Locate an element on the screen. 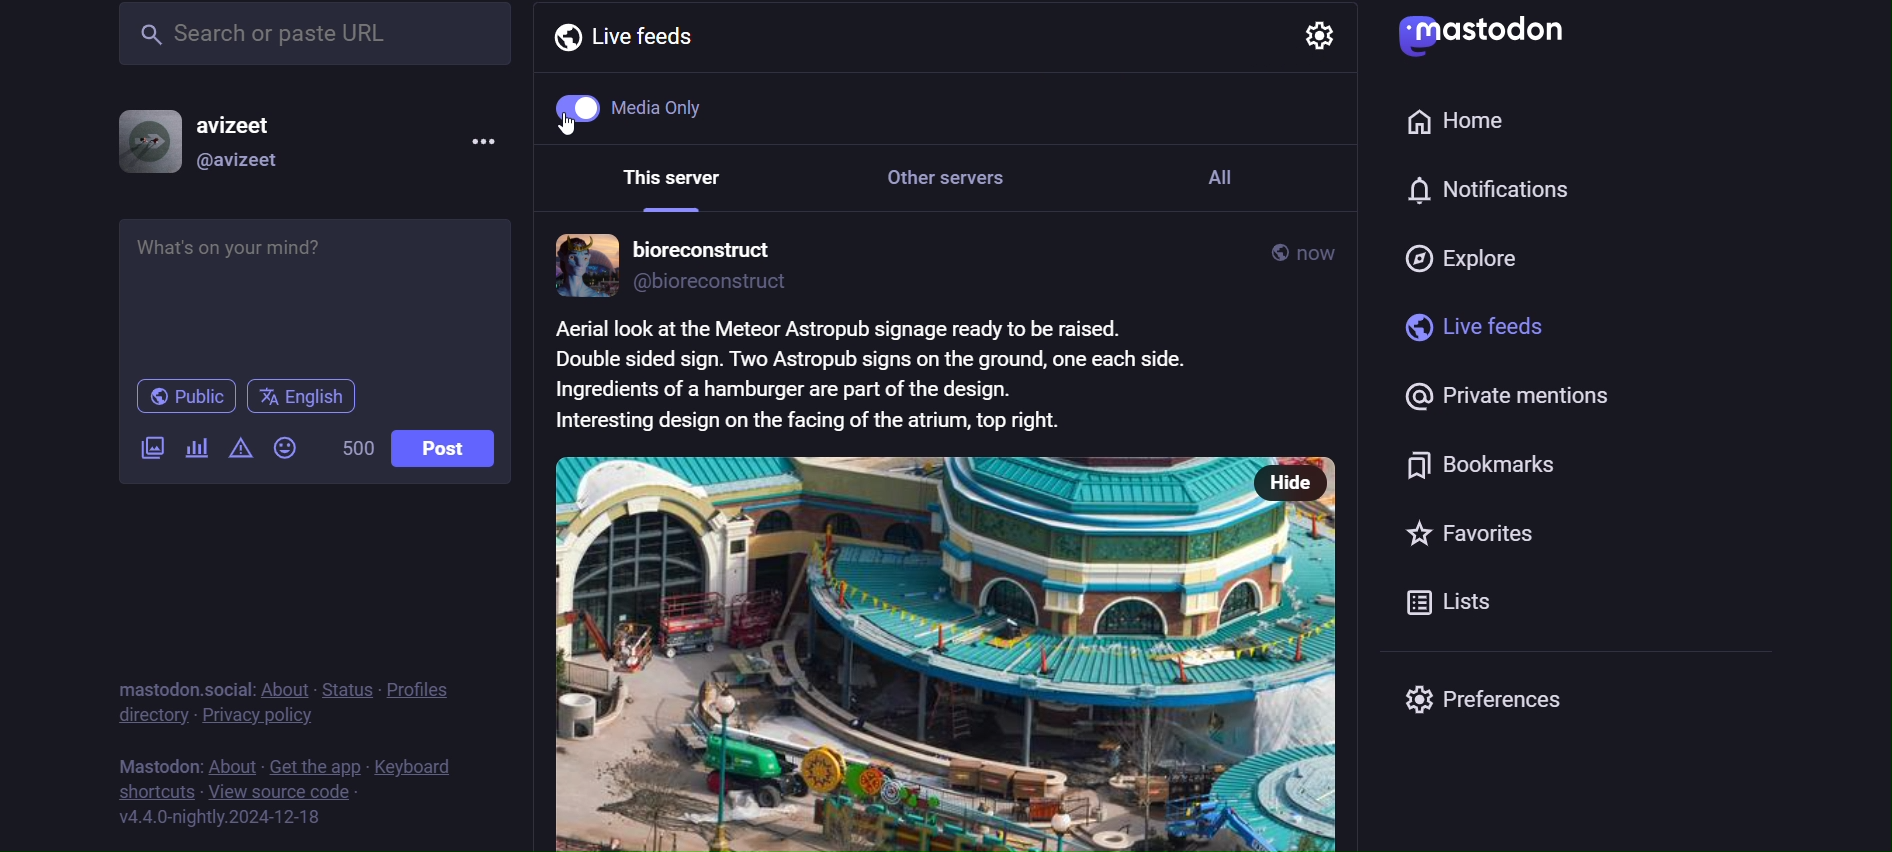 This screenshot has height=852, width=1892. bookmarks is located at coordinates (1492, 464).